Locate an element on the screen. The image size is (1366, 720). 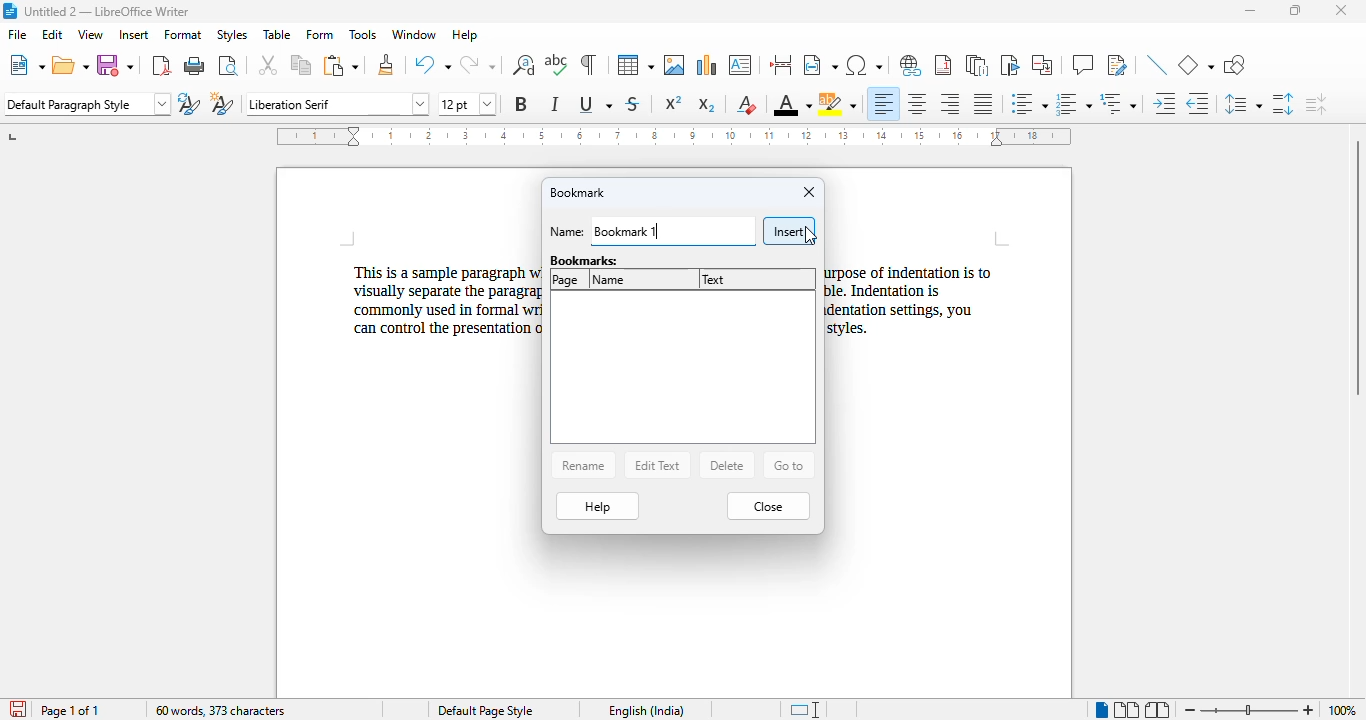
paste is located at coordinates (342, 66).